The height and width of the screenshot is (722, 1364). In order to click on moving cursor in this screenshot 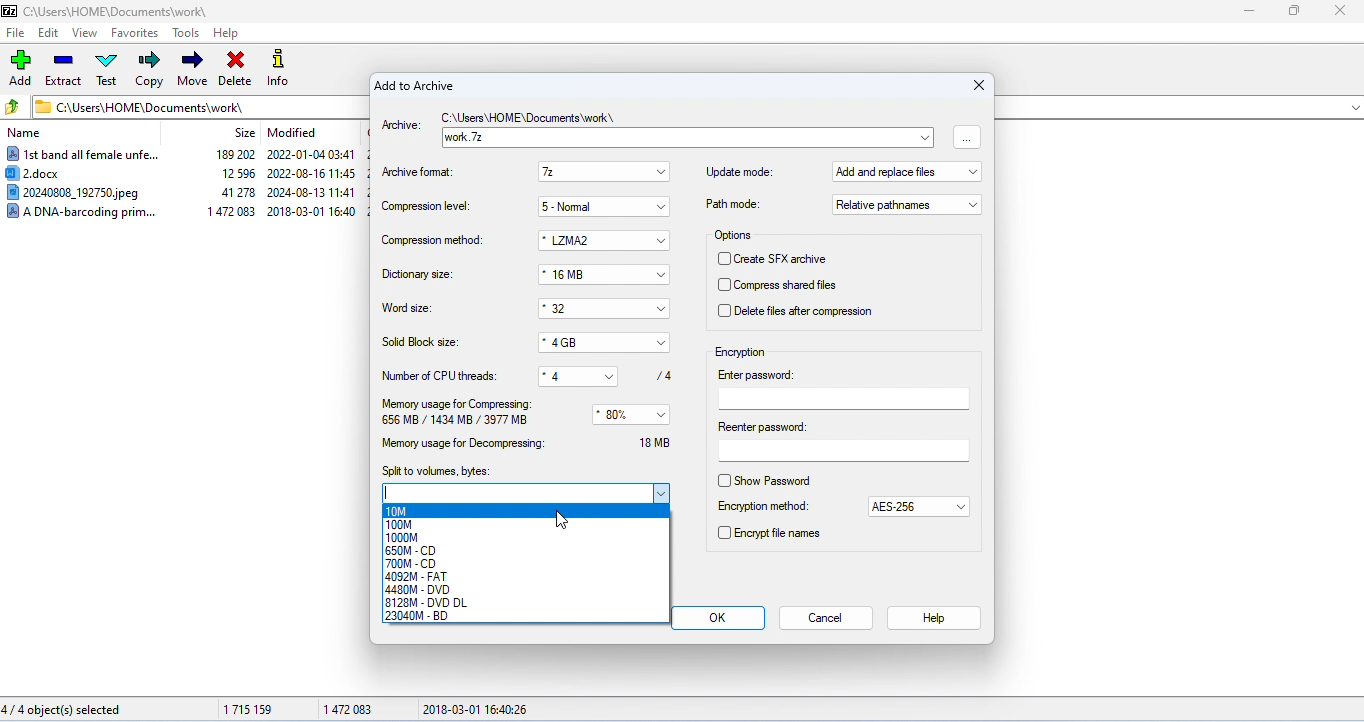, I will do `click(564, 519)`.